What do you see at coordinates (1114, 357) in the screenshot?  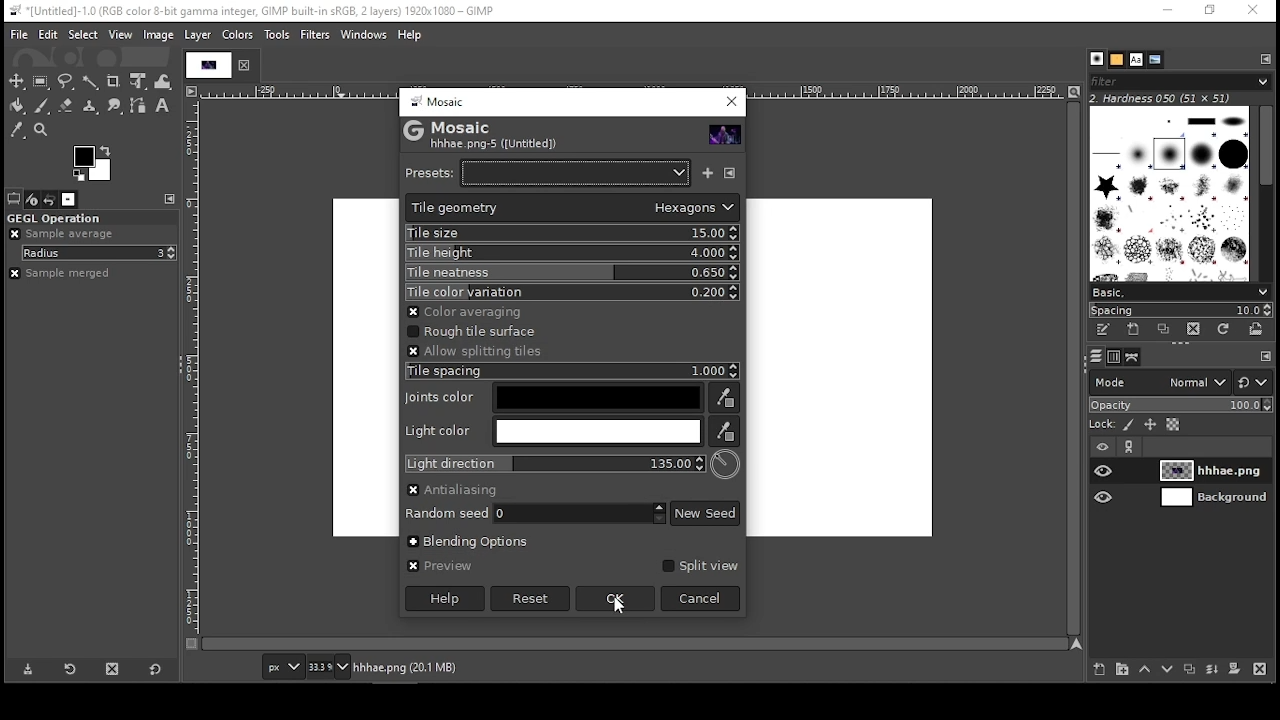 I see `channels` at bounding box center [1114, 357].